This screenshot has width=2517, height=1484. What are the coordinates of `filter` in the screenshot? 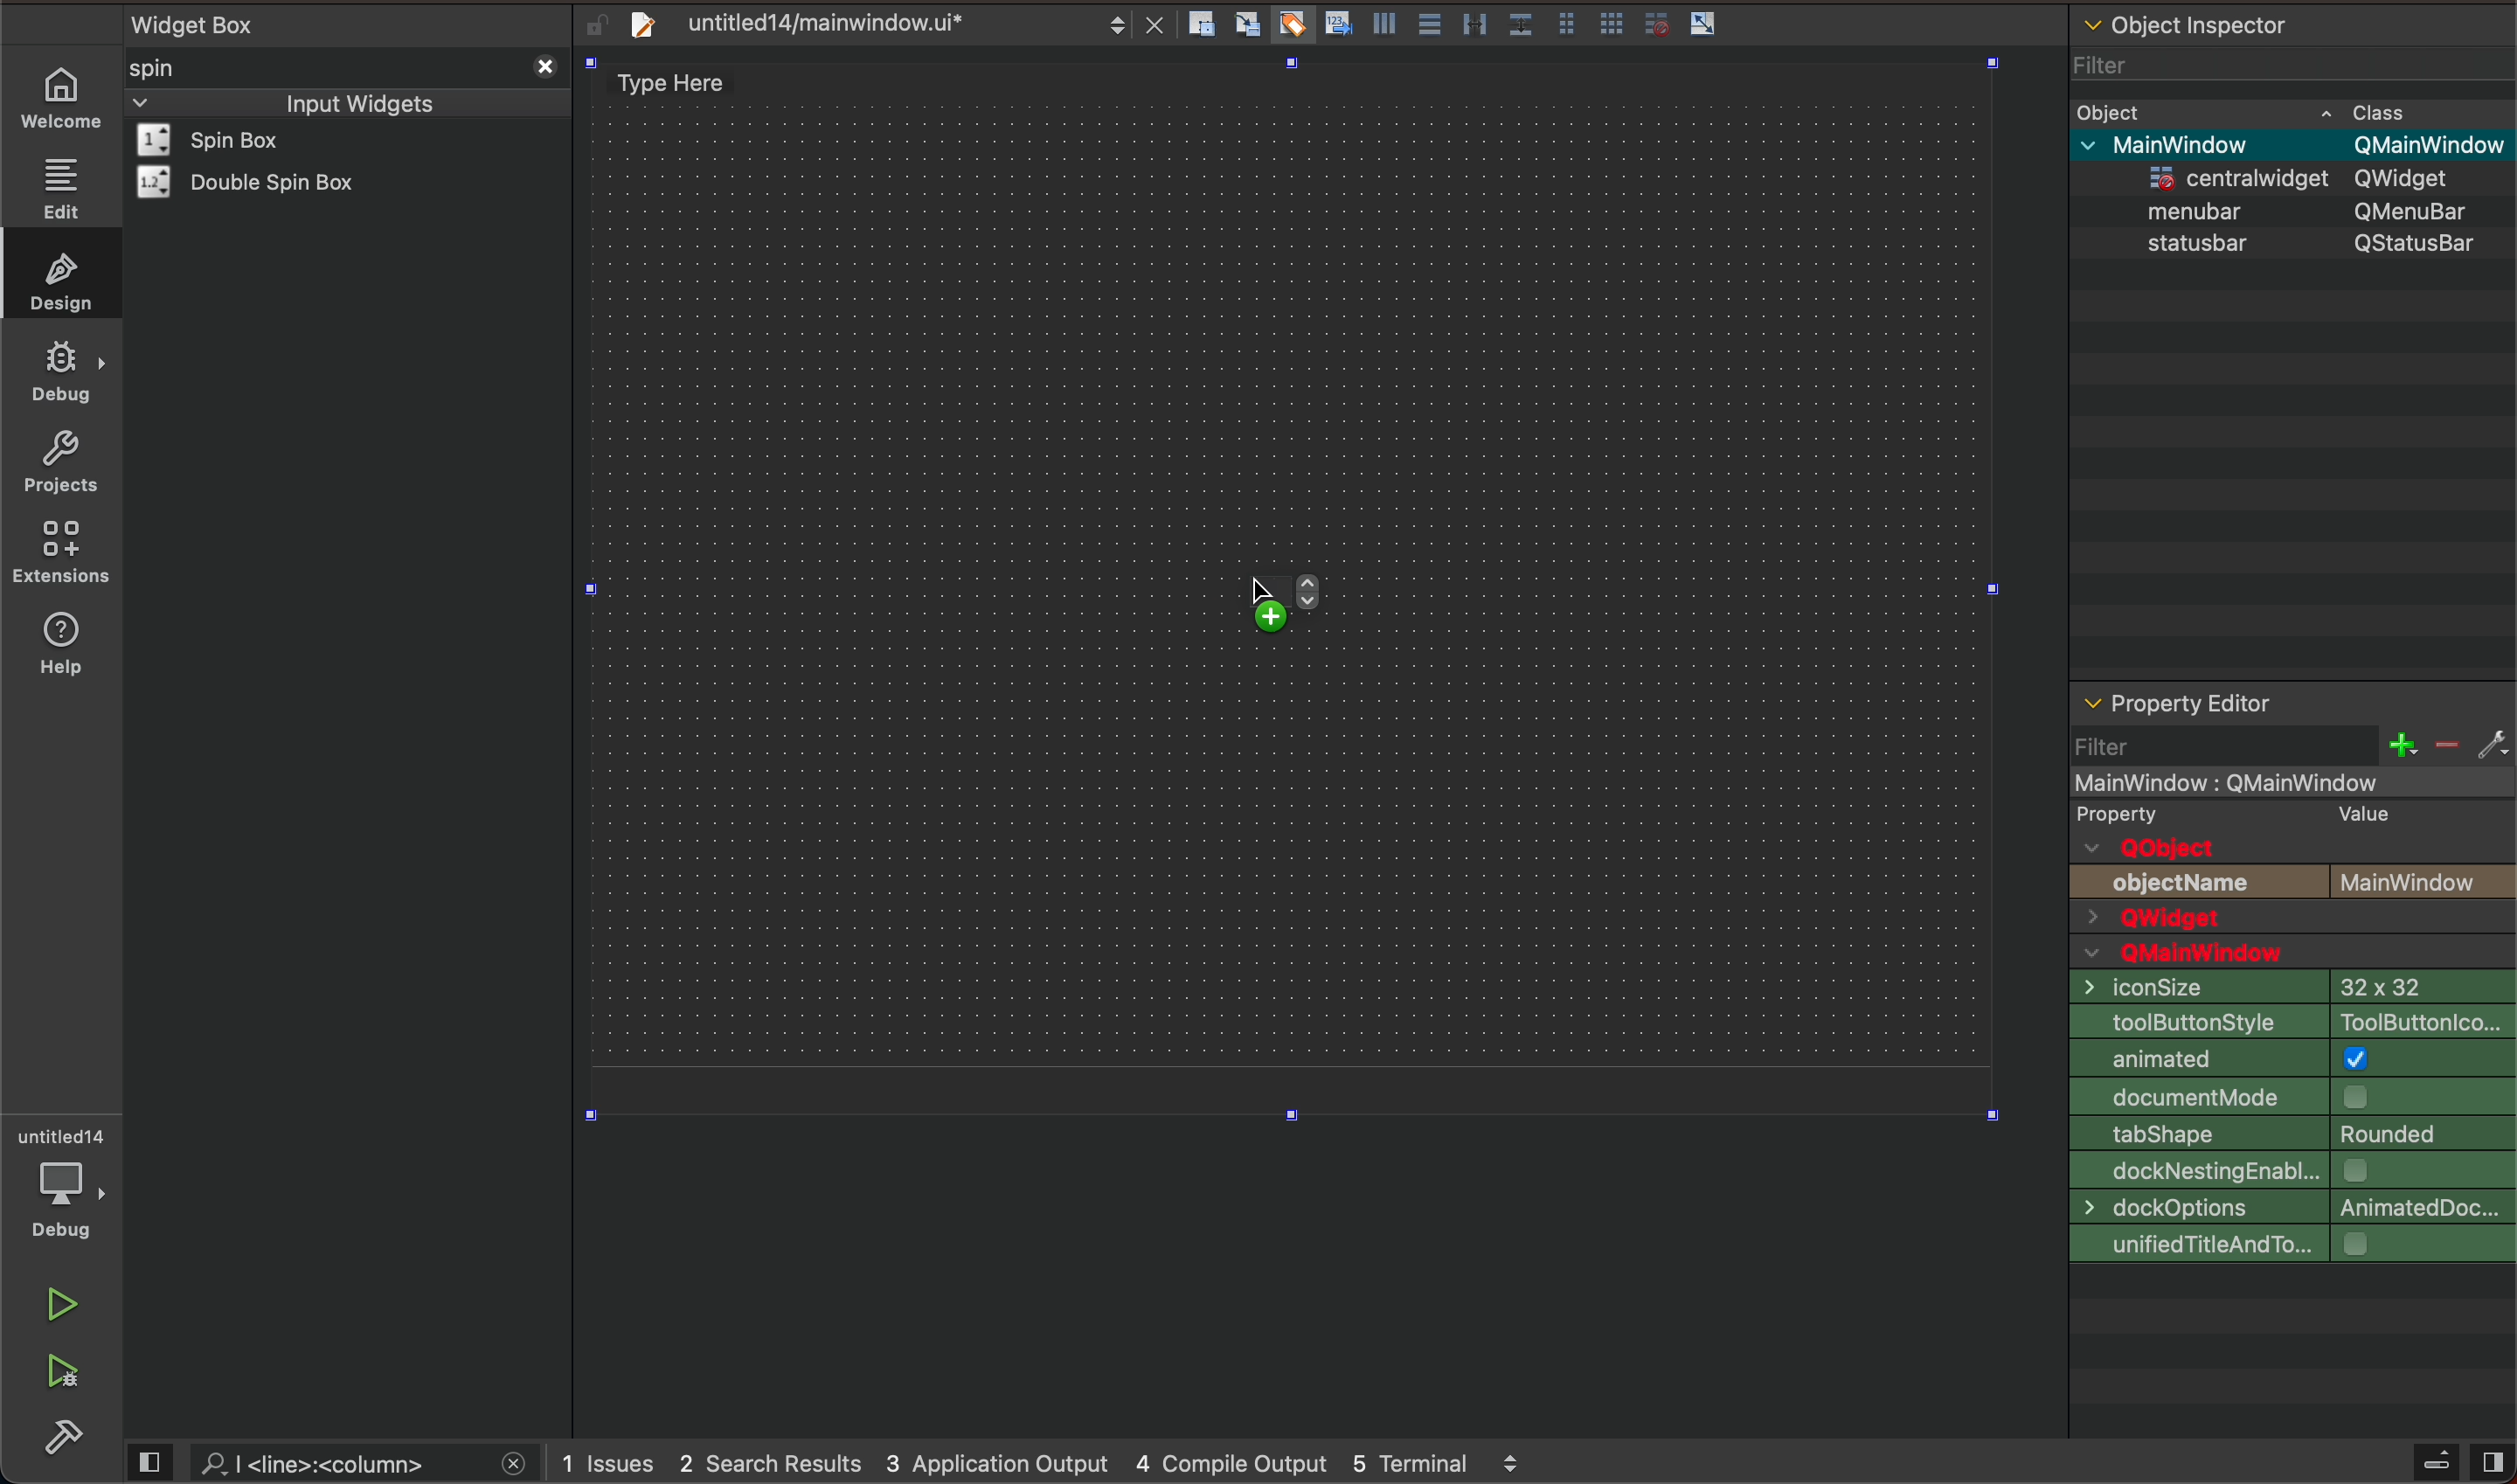 It's located at (2294, 745).